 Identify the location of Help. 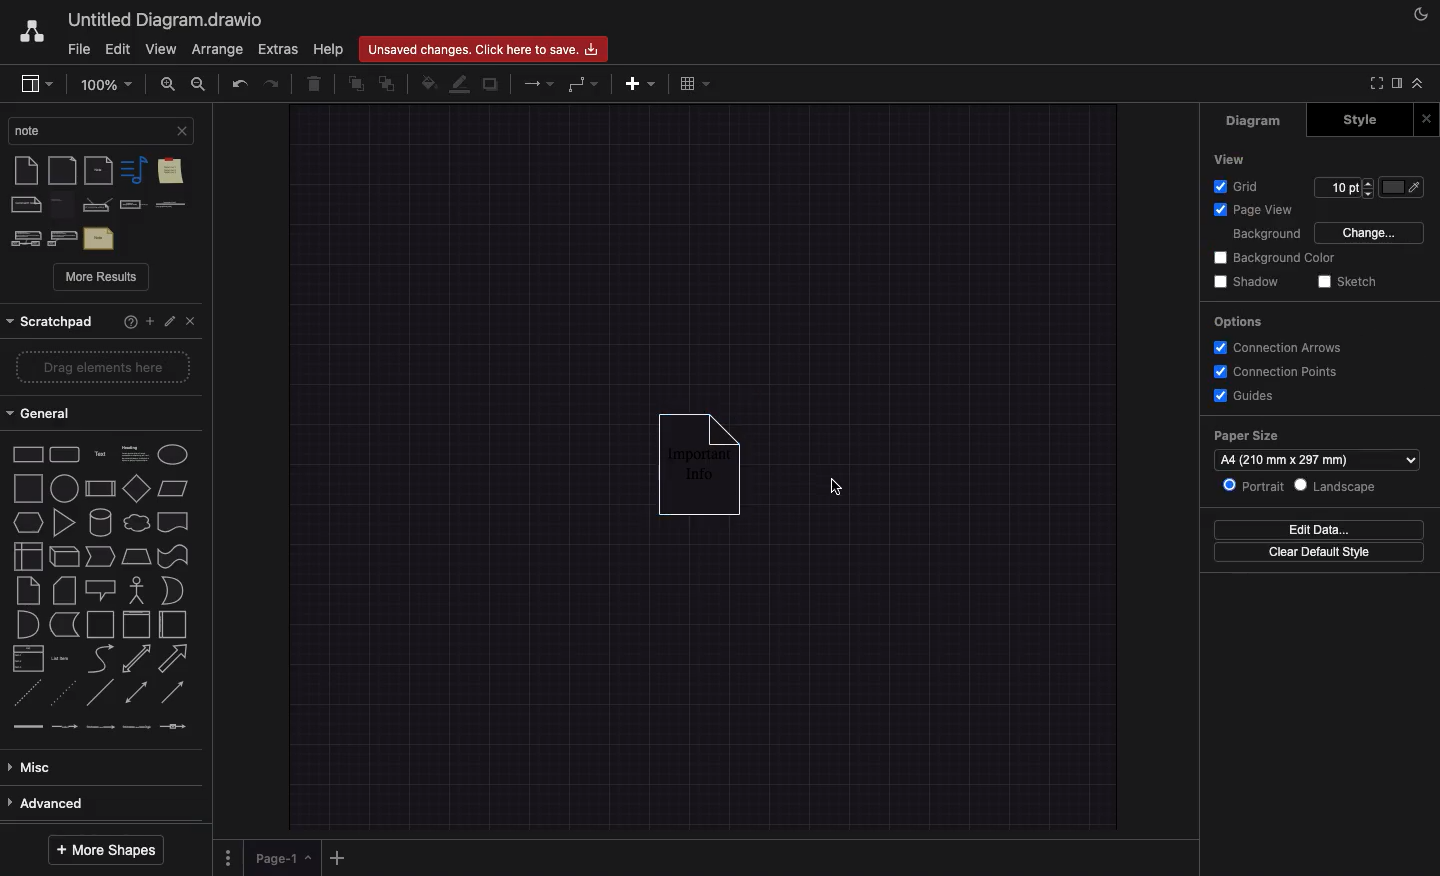
(330, 48).